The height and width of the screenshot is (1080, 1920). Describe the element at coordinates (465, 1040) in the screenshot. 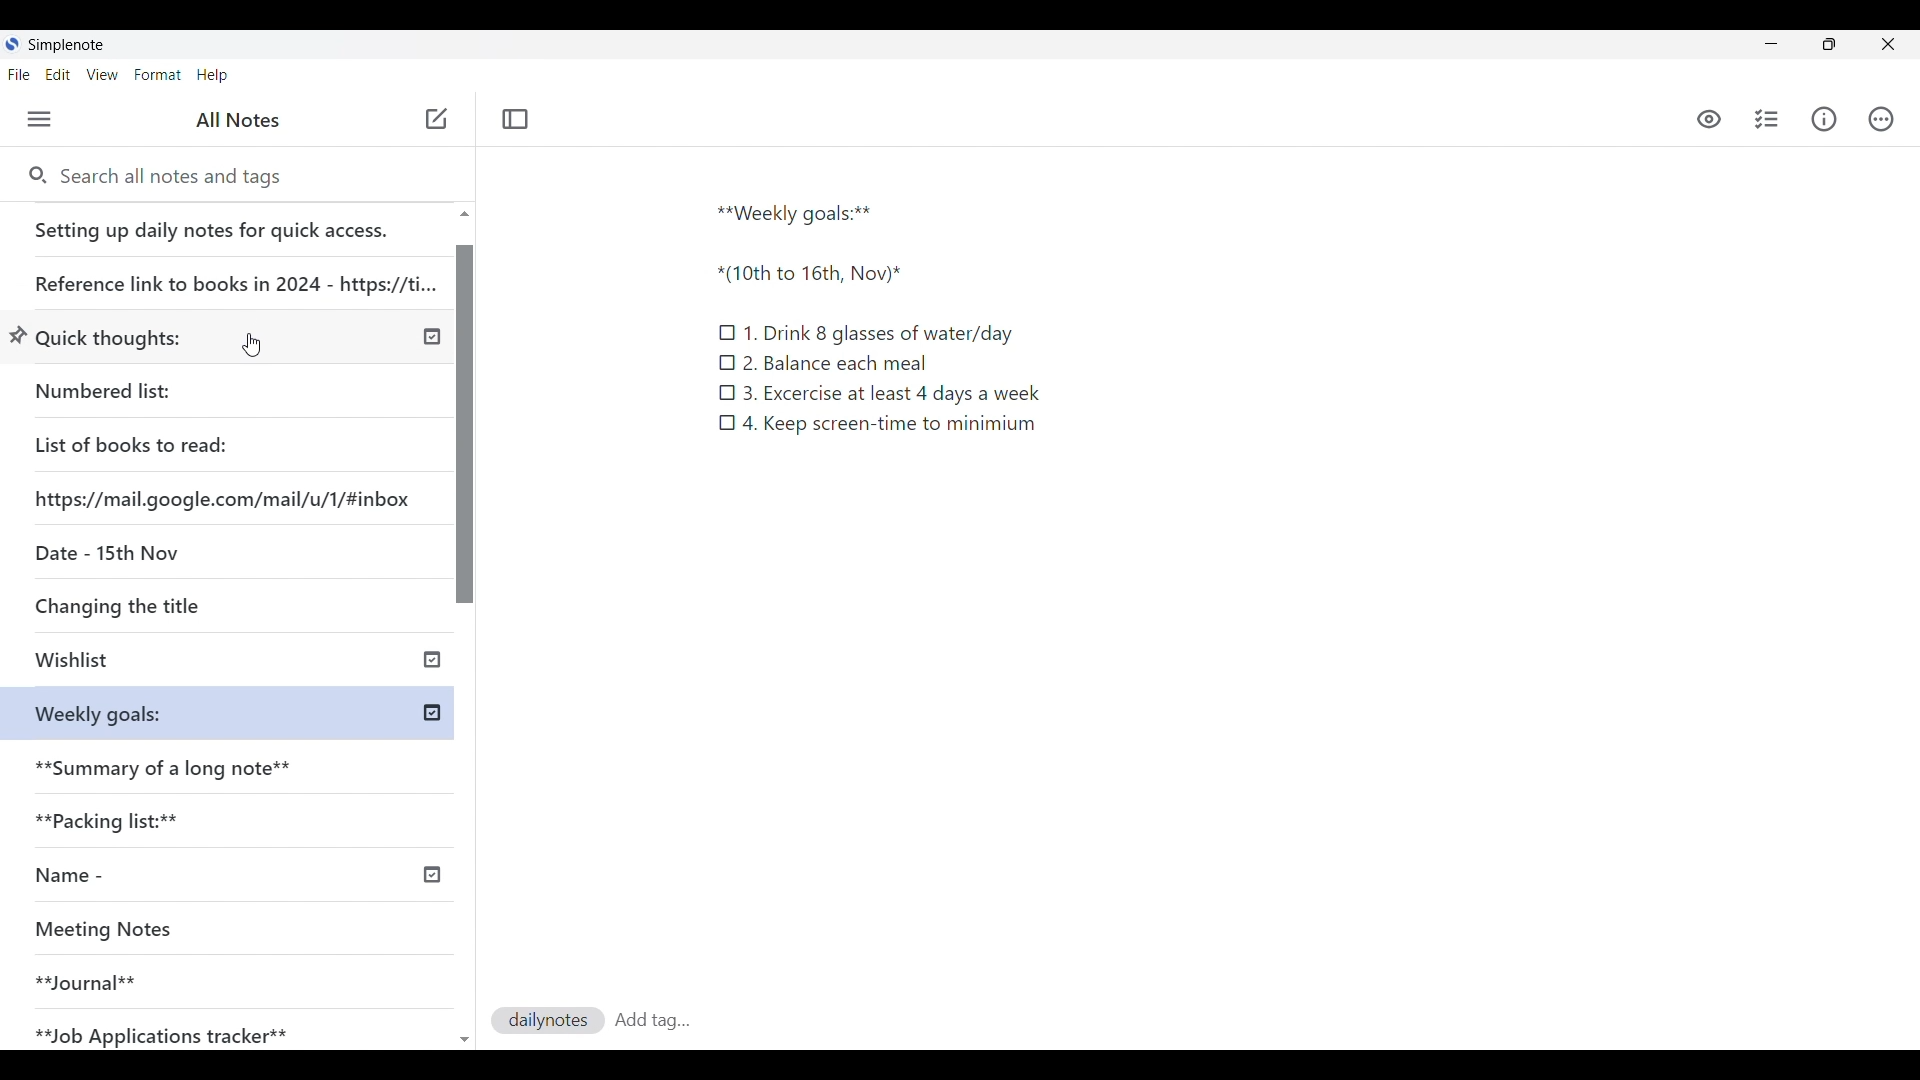

I see `Quick slide to top` at that location.